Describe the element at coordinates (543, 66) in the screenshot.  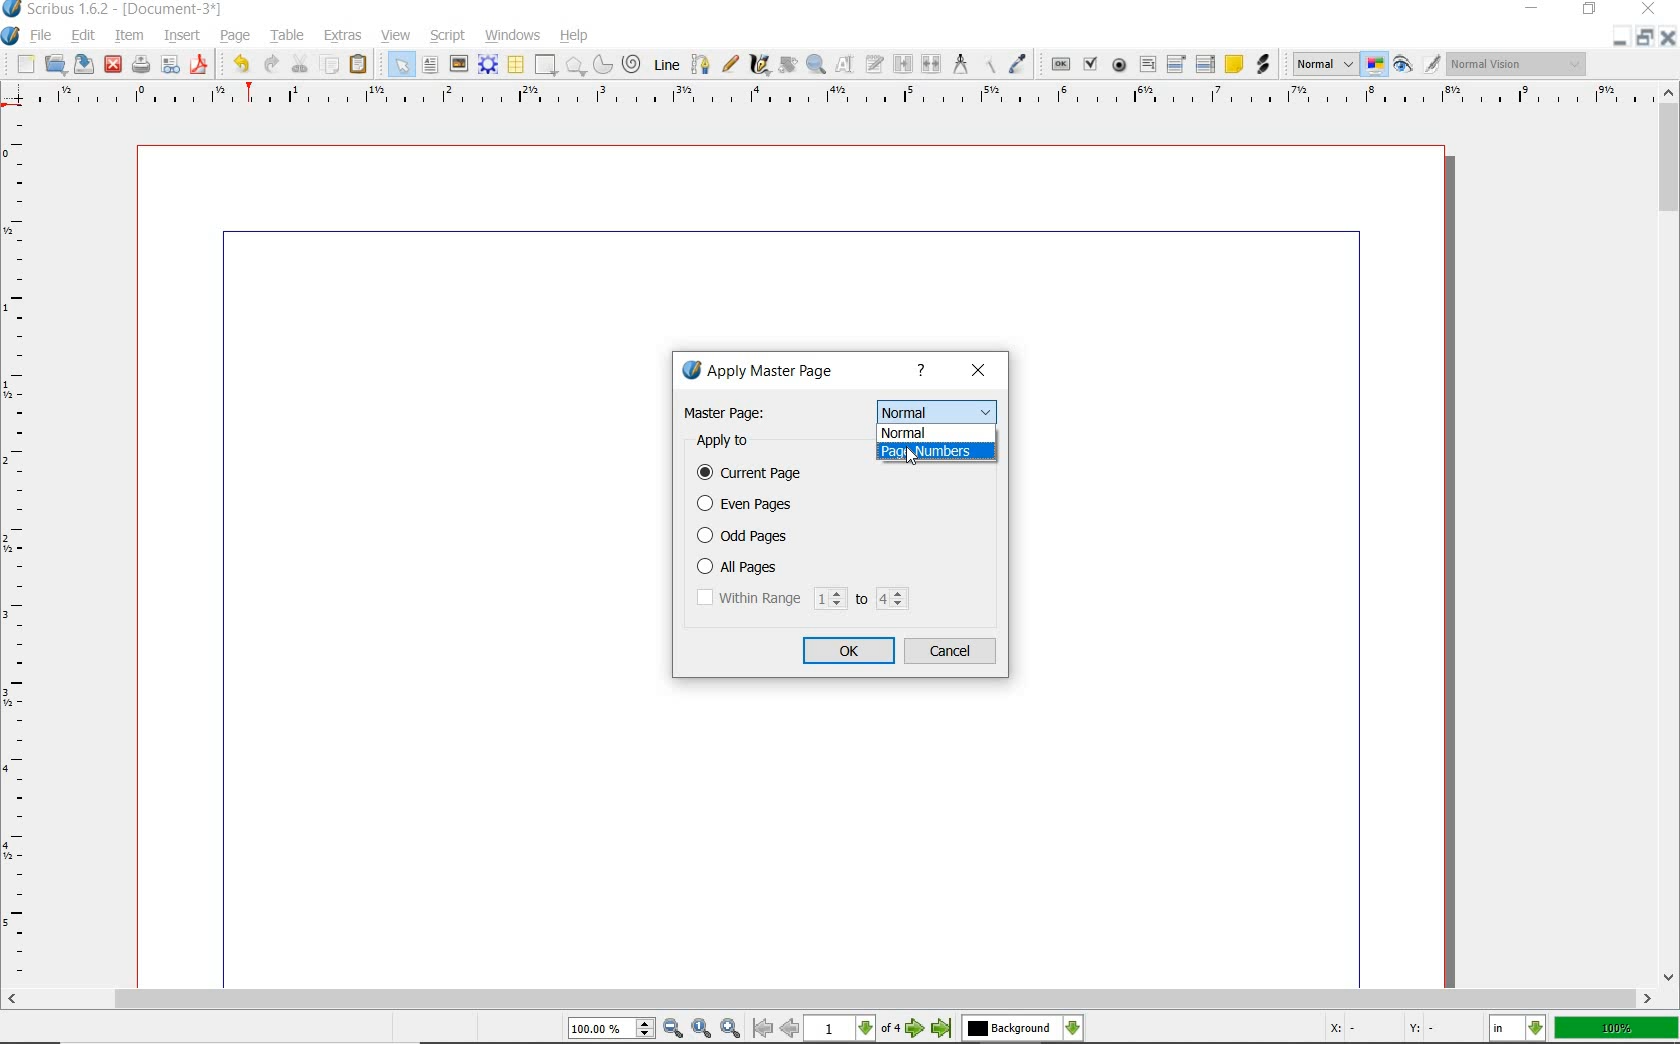
I see `shape` at that location.